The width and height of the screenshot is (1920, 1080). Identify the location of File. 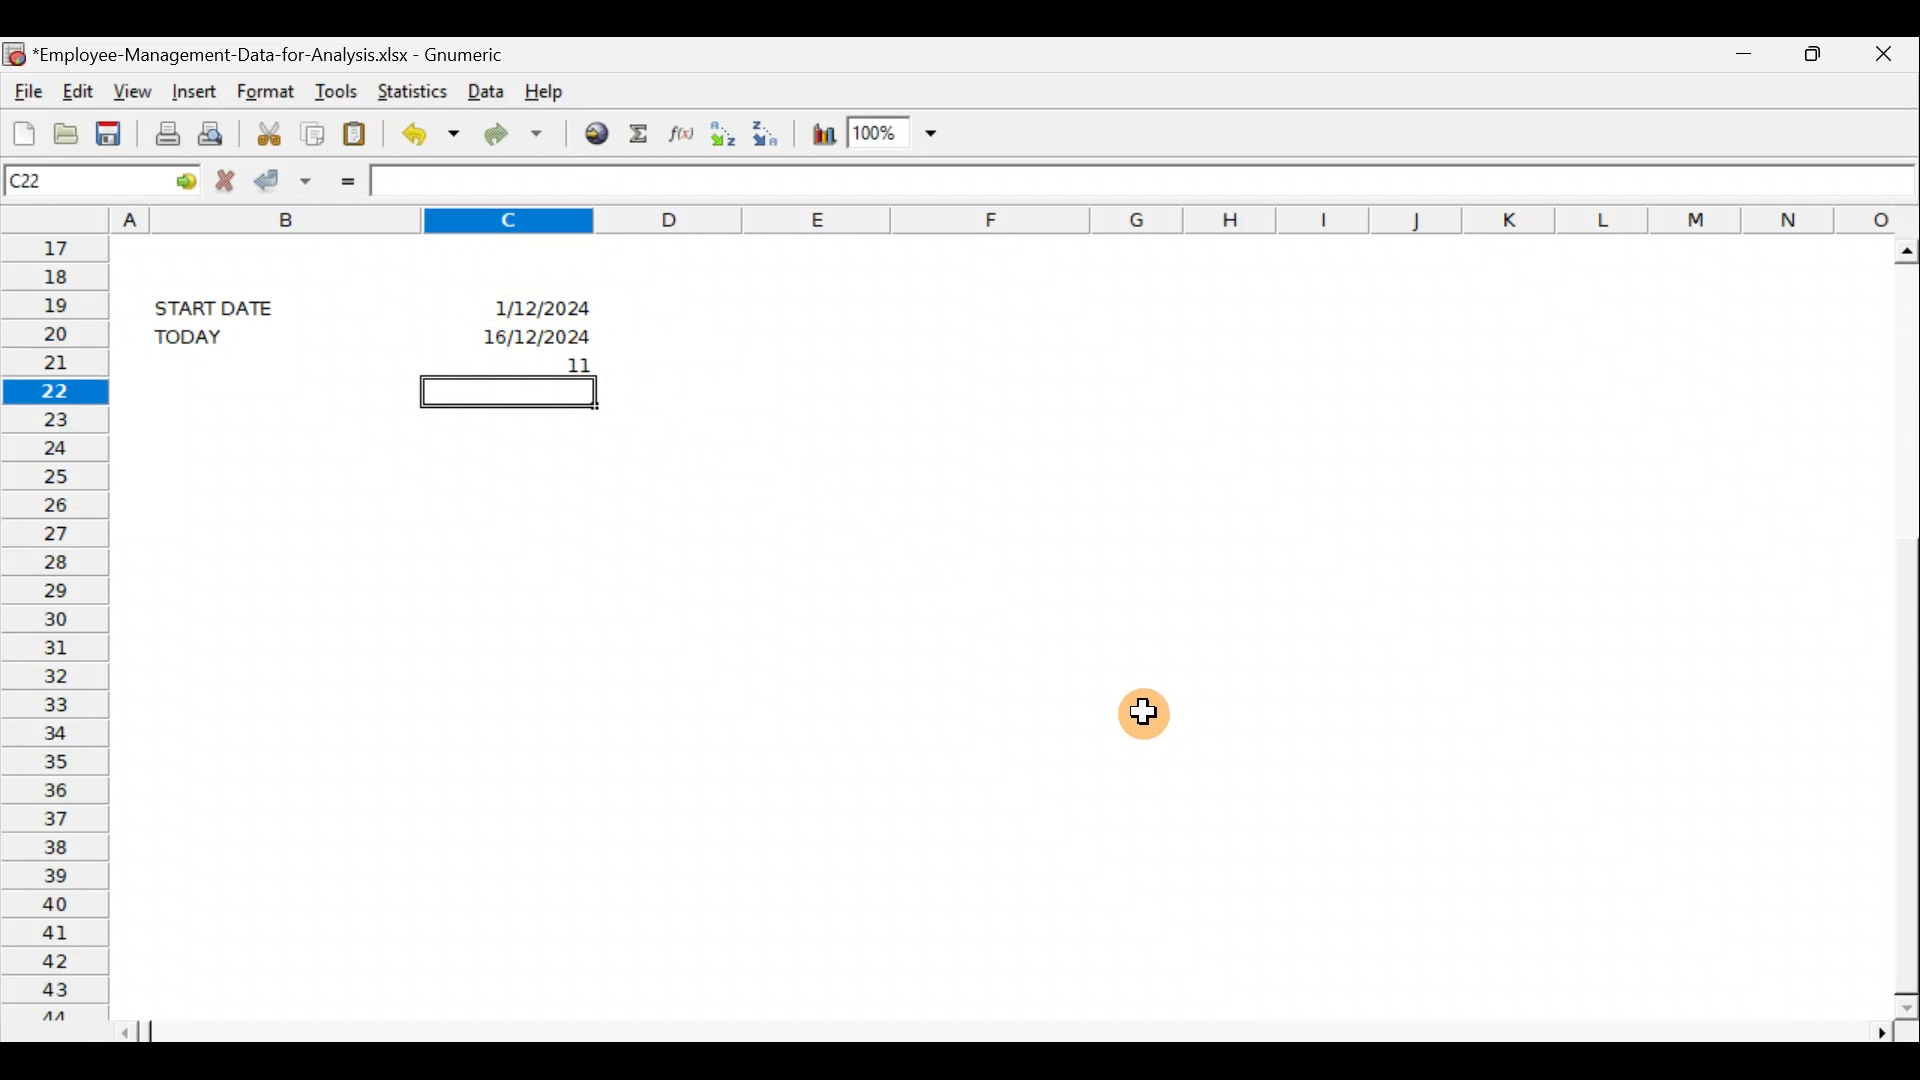
(25, 88).